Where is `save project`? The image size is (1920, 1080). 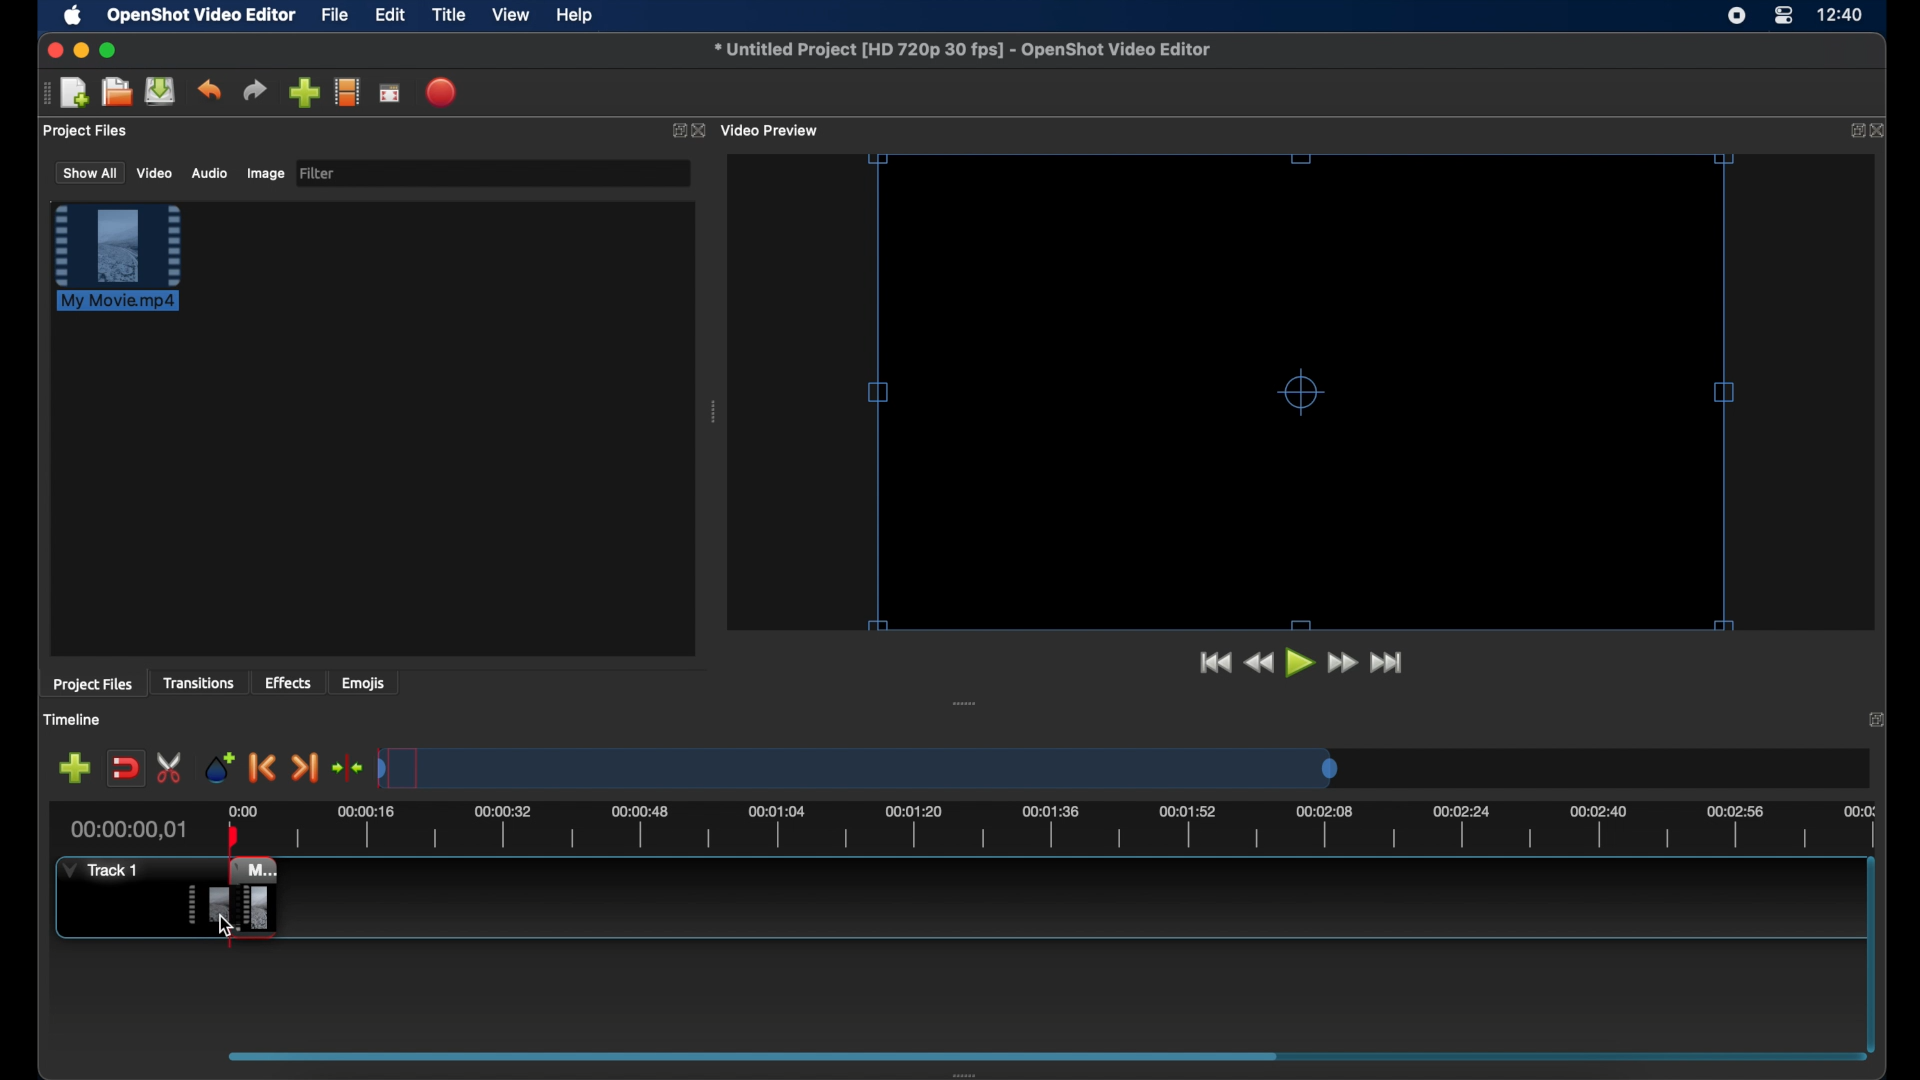
save project is located at coordinates (160, 91).